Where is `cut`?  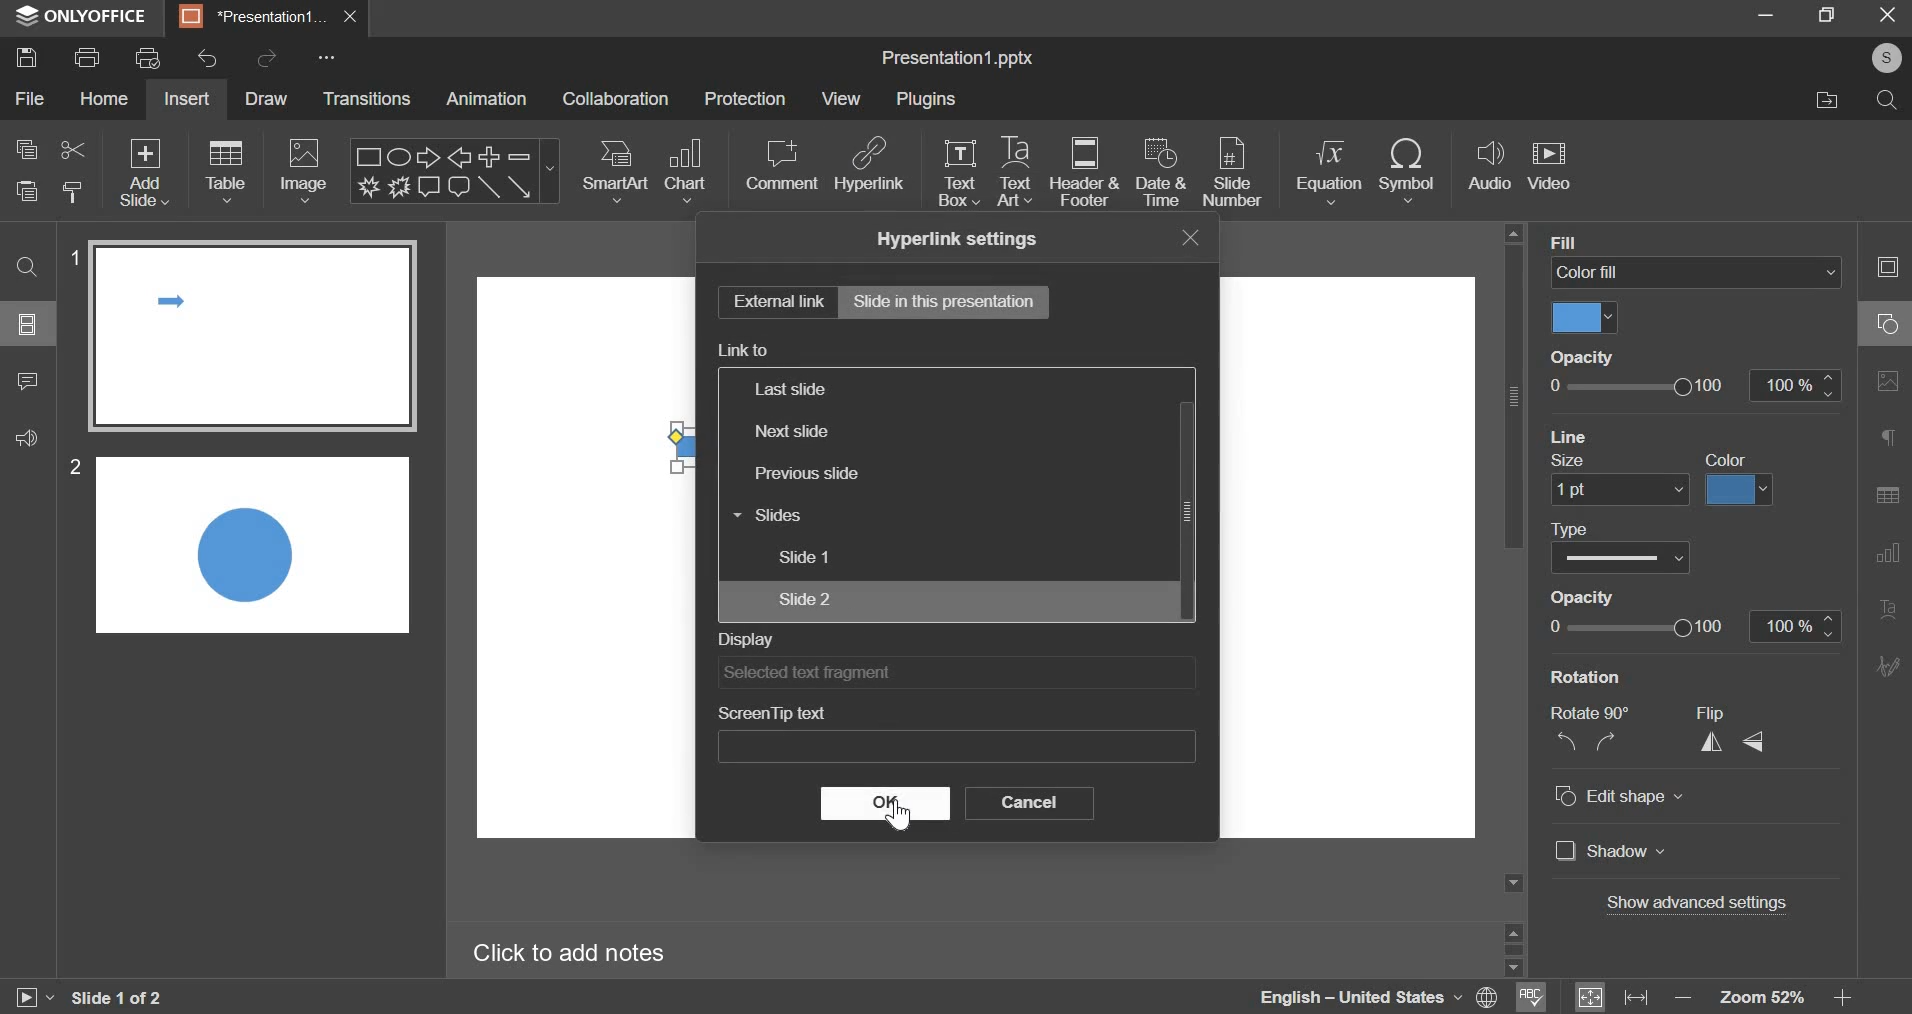
cut is located at coordinates (74, 149).